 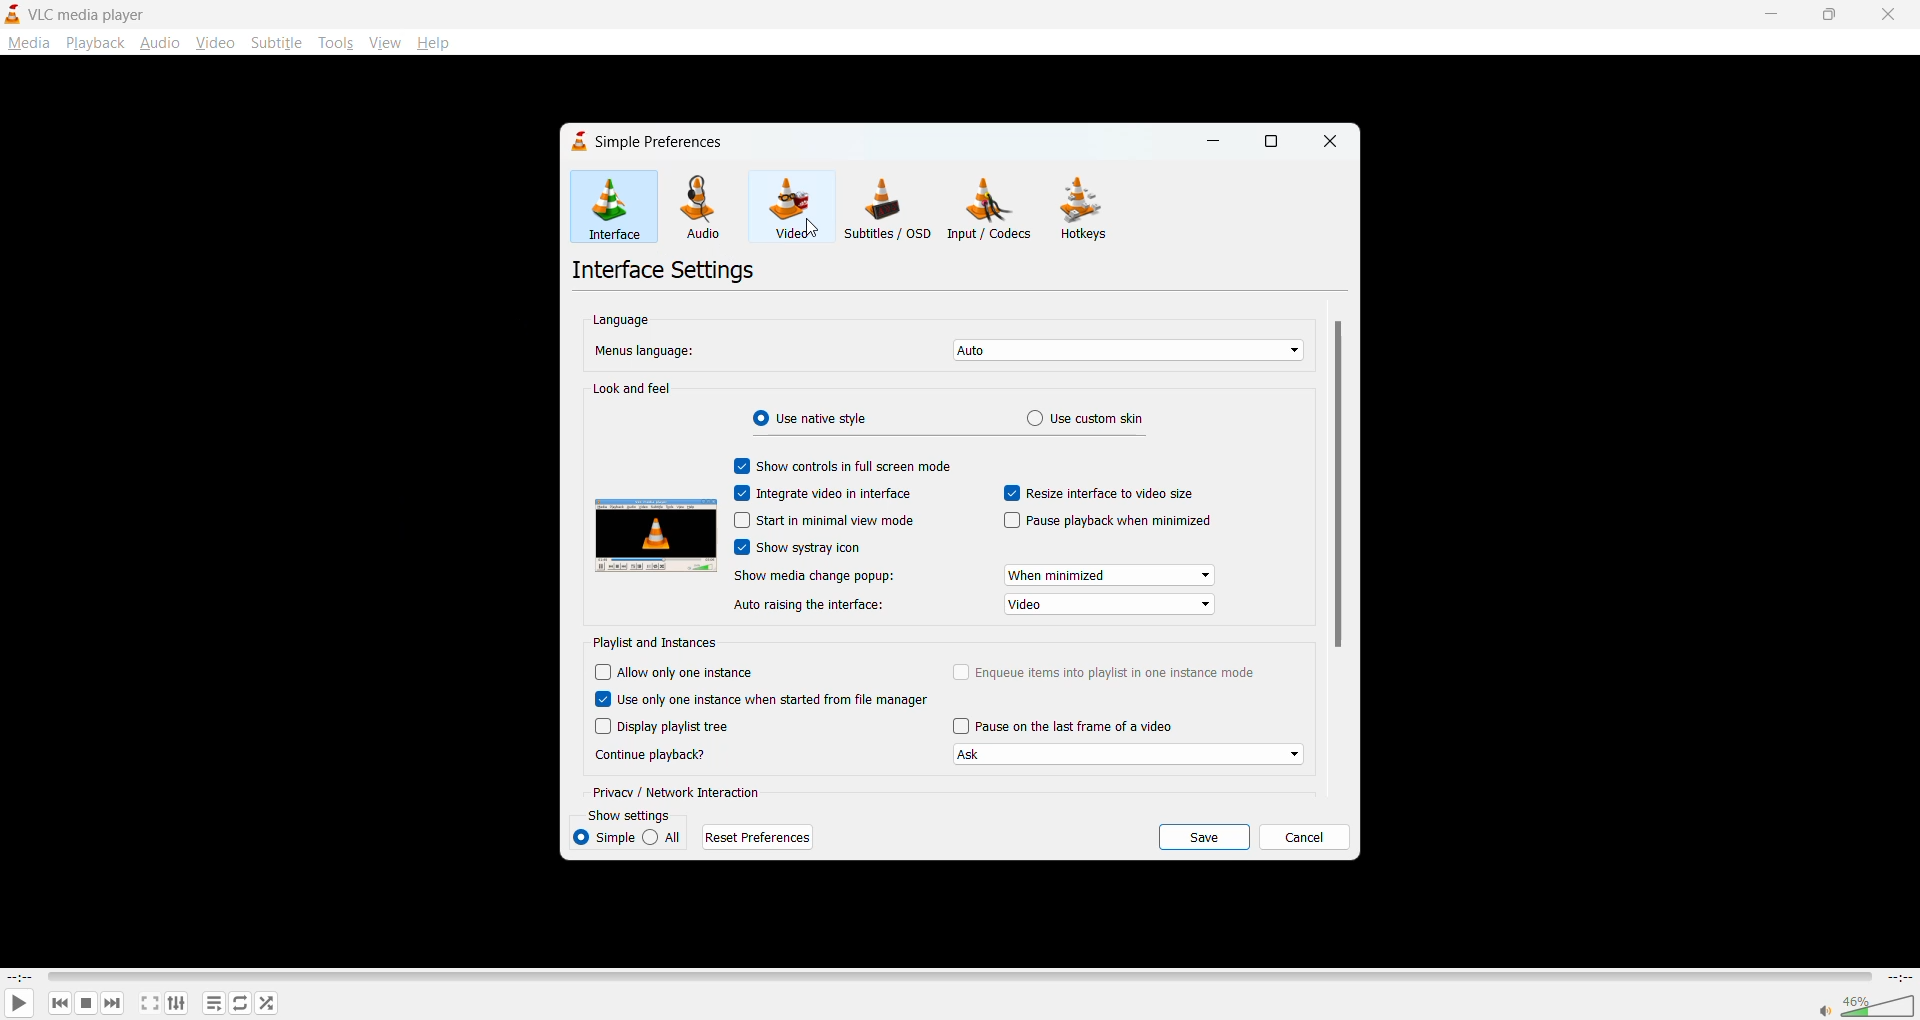 I want to click on next, so click(x=109, y=1004).